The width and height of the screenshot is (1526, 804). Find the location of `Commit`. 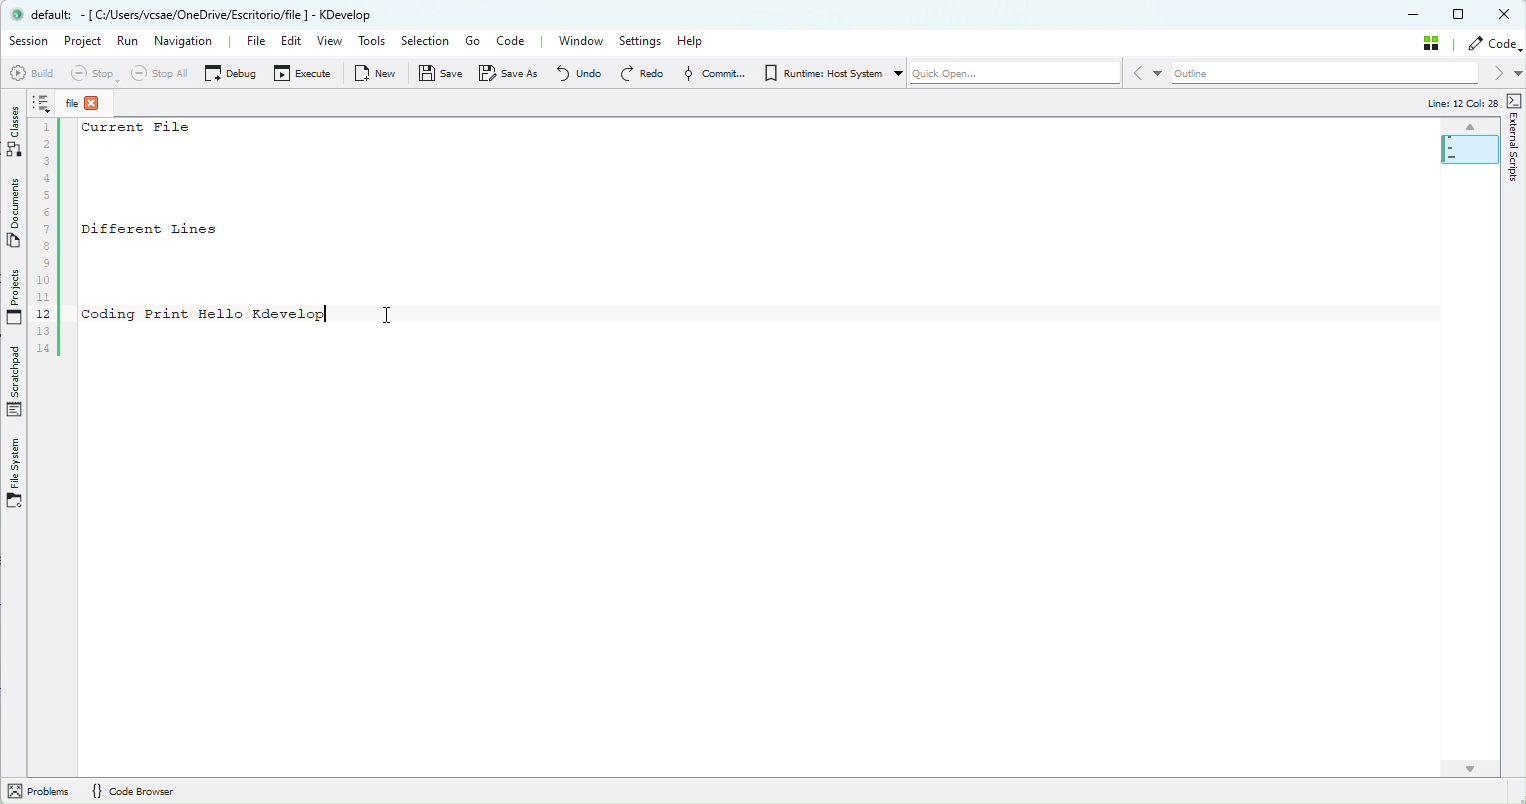

Commit is located at coordinates (714, 74).